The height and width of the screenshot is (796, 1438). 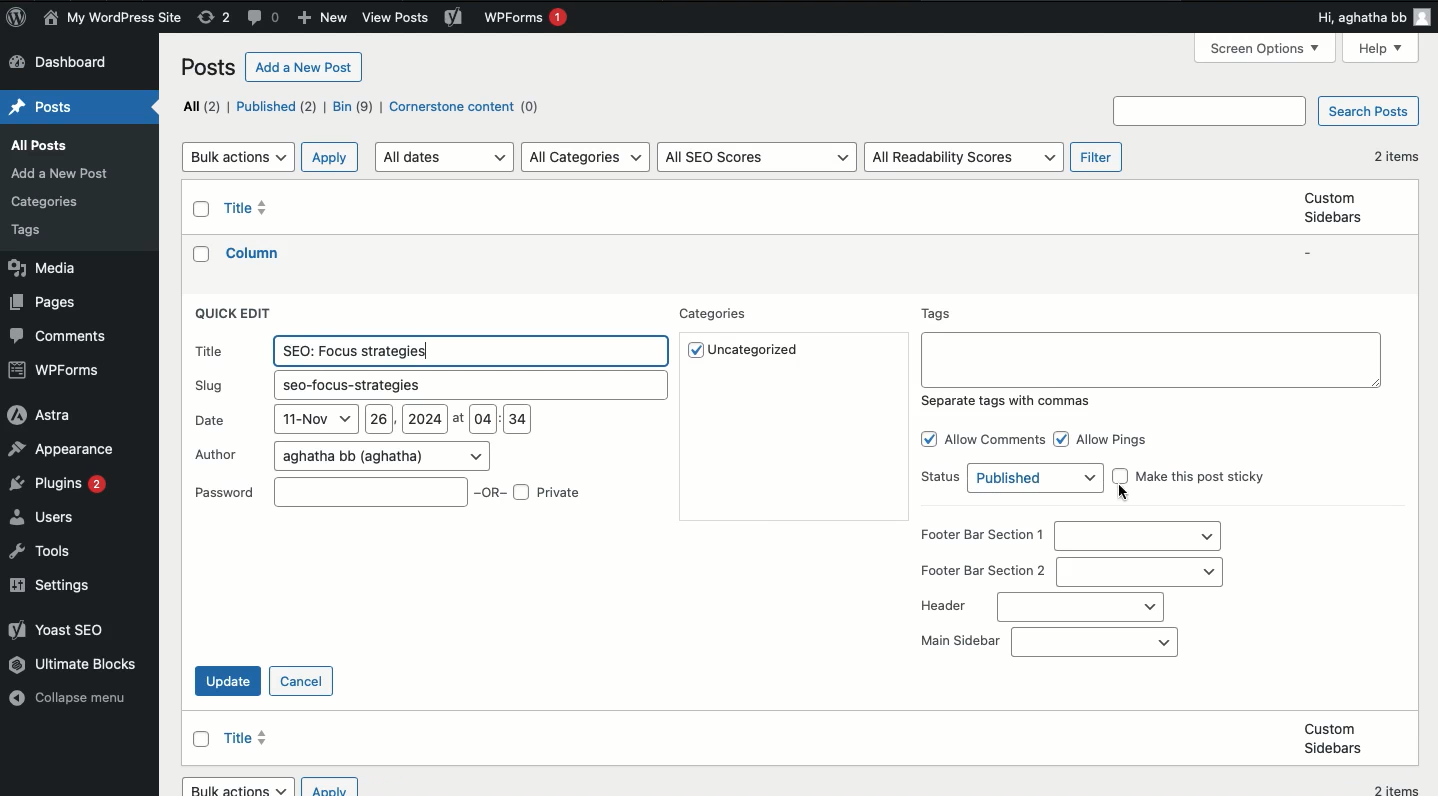 What do you see at coordinates (369, 491) in the screenshot?
I see `Password ` at bounding box center [369, 491].